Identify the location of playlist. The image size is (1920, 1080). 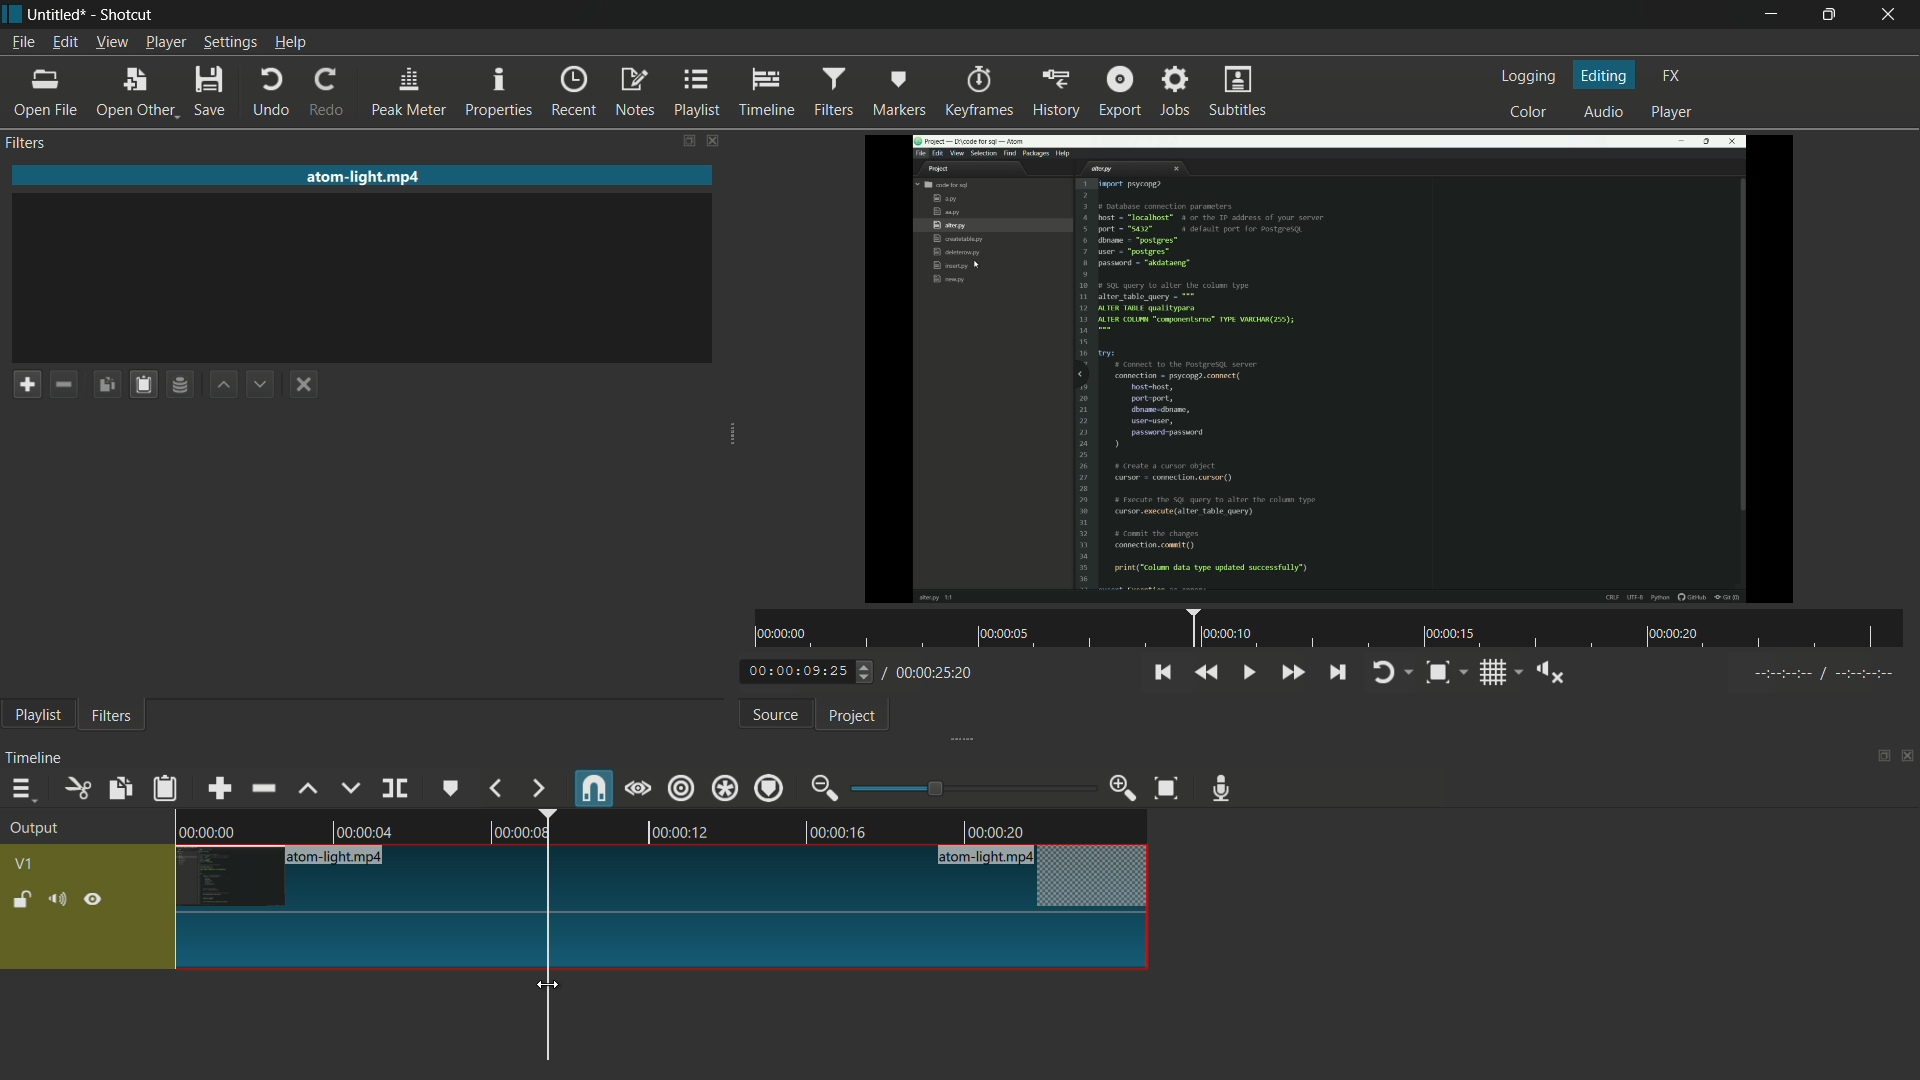
(698, 93).